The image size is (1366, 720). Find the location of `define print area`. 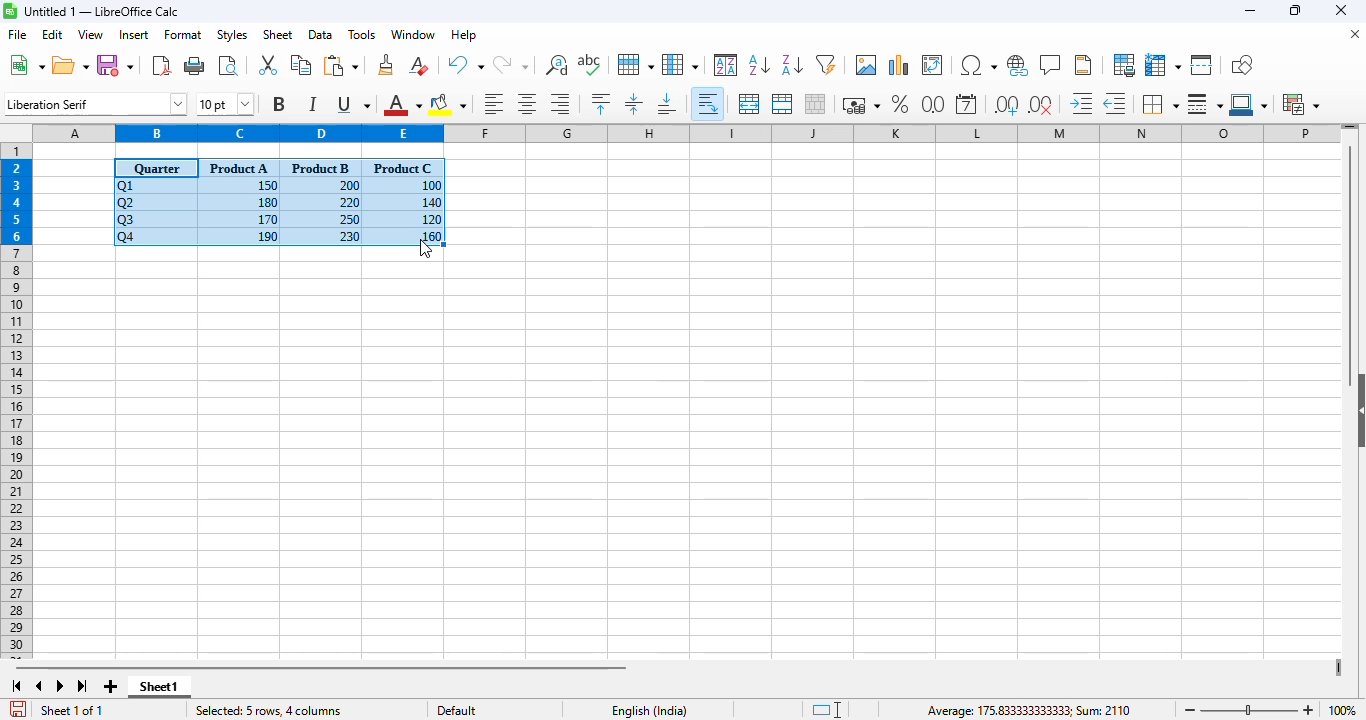

define print area is located at coordinates (1124, 65).